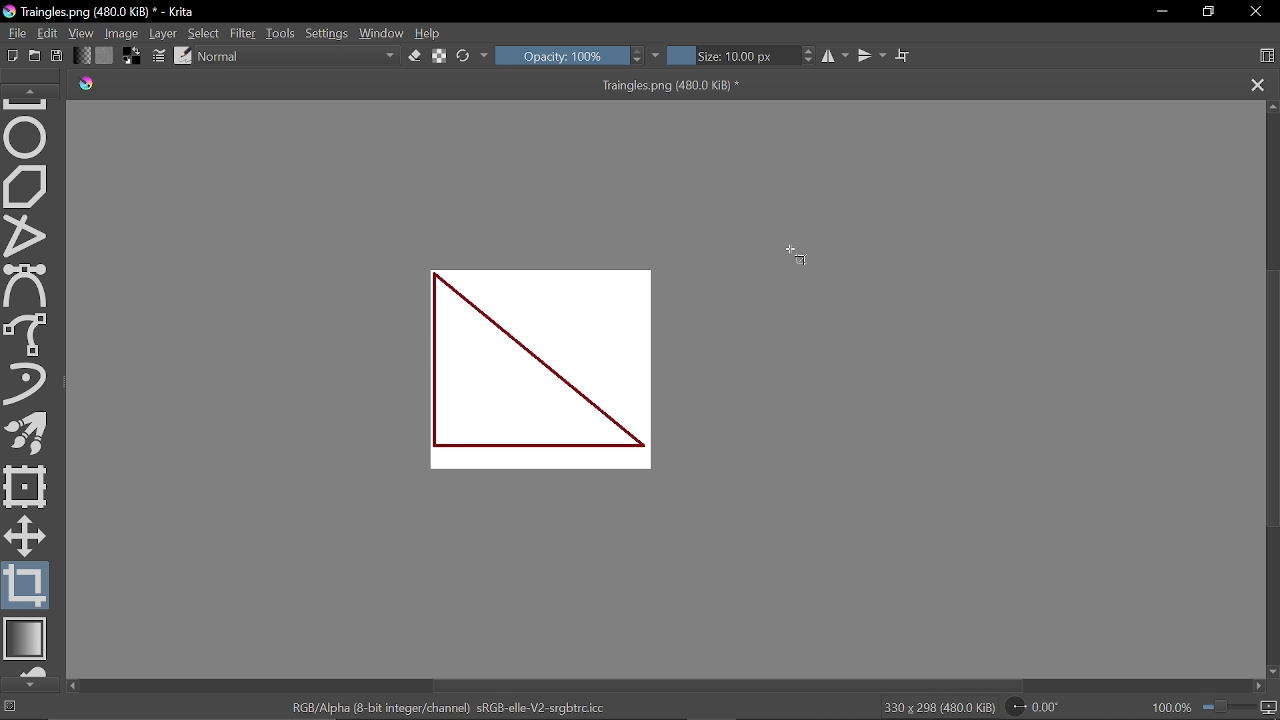 This screenshot has height=720, width=1280. I want to click on Minimize, so click(1162, 13).